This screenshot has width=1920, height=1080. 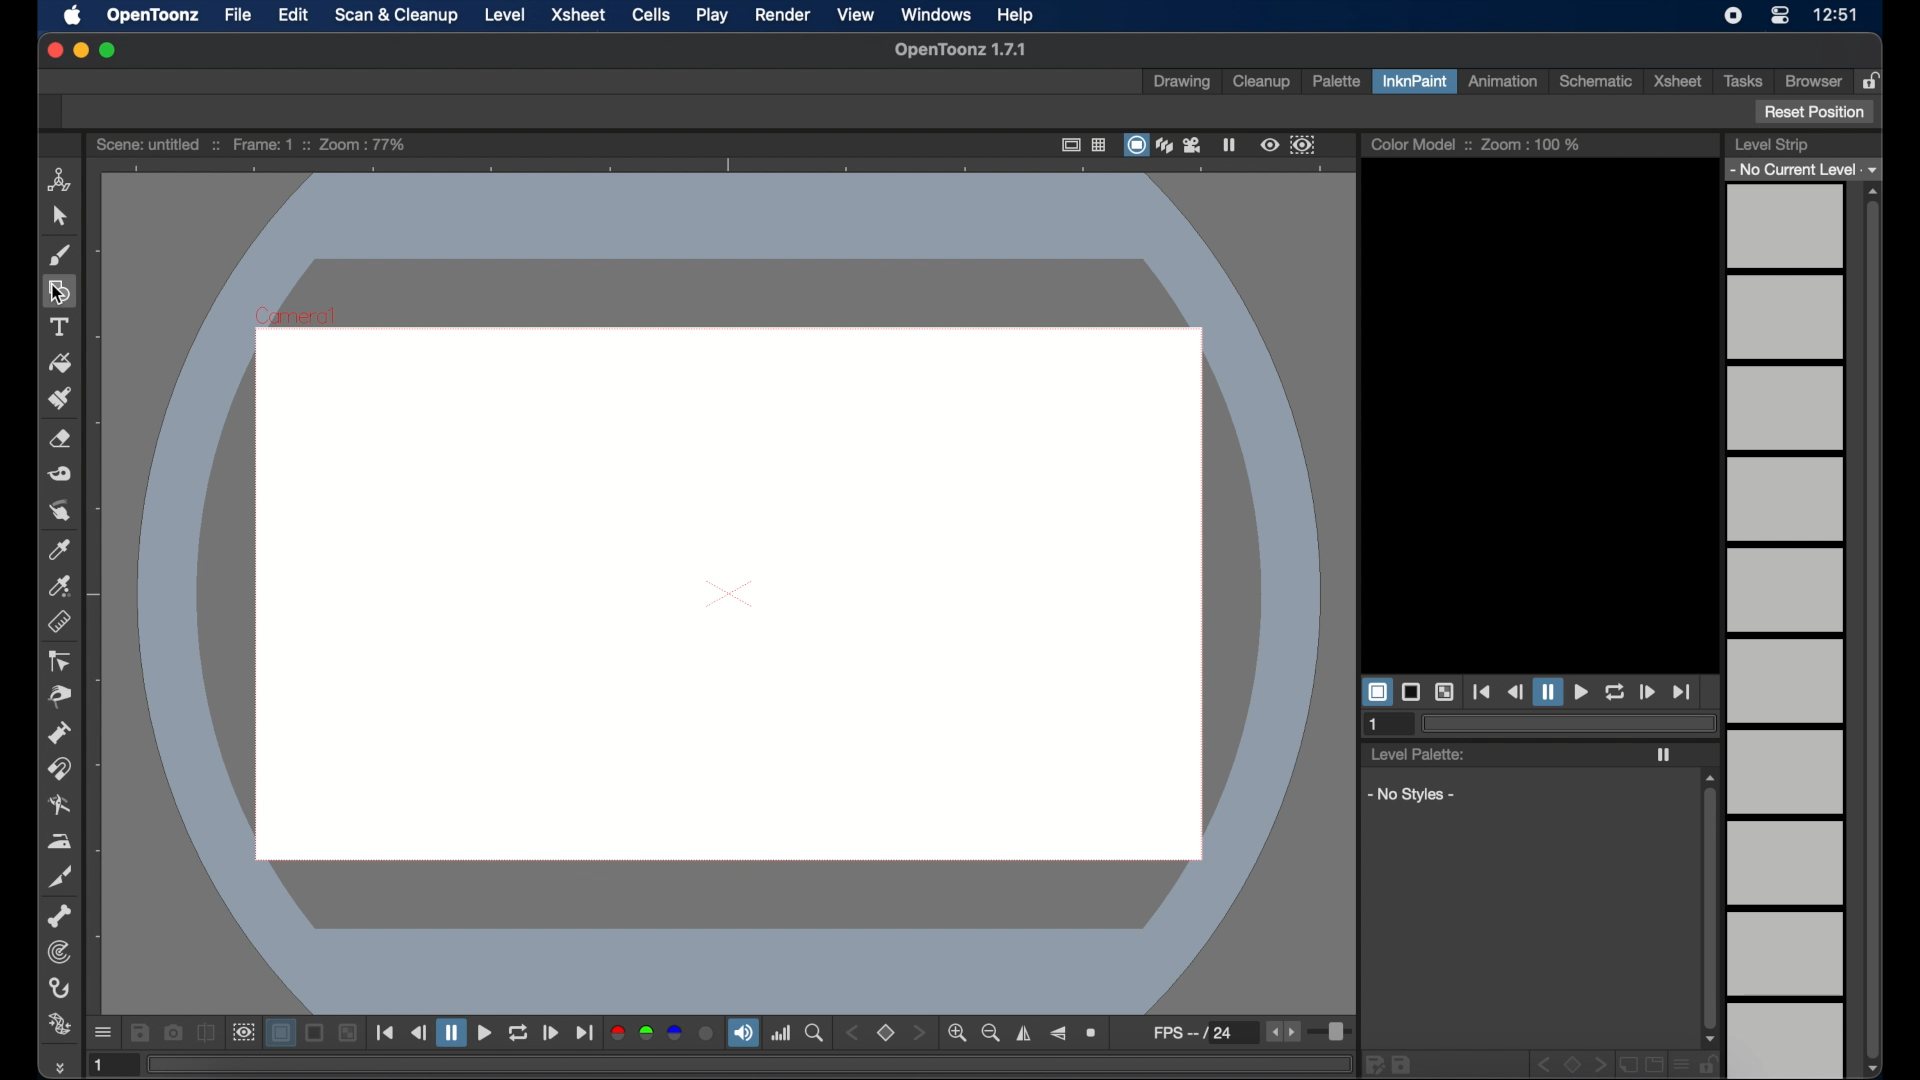 I want to click on tape tool, so click(x=60, y=474).